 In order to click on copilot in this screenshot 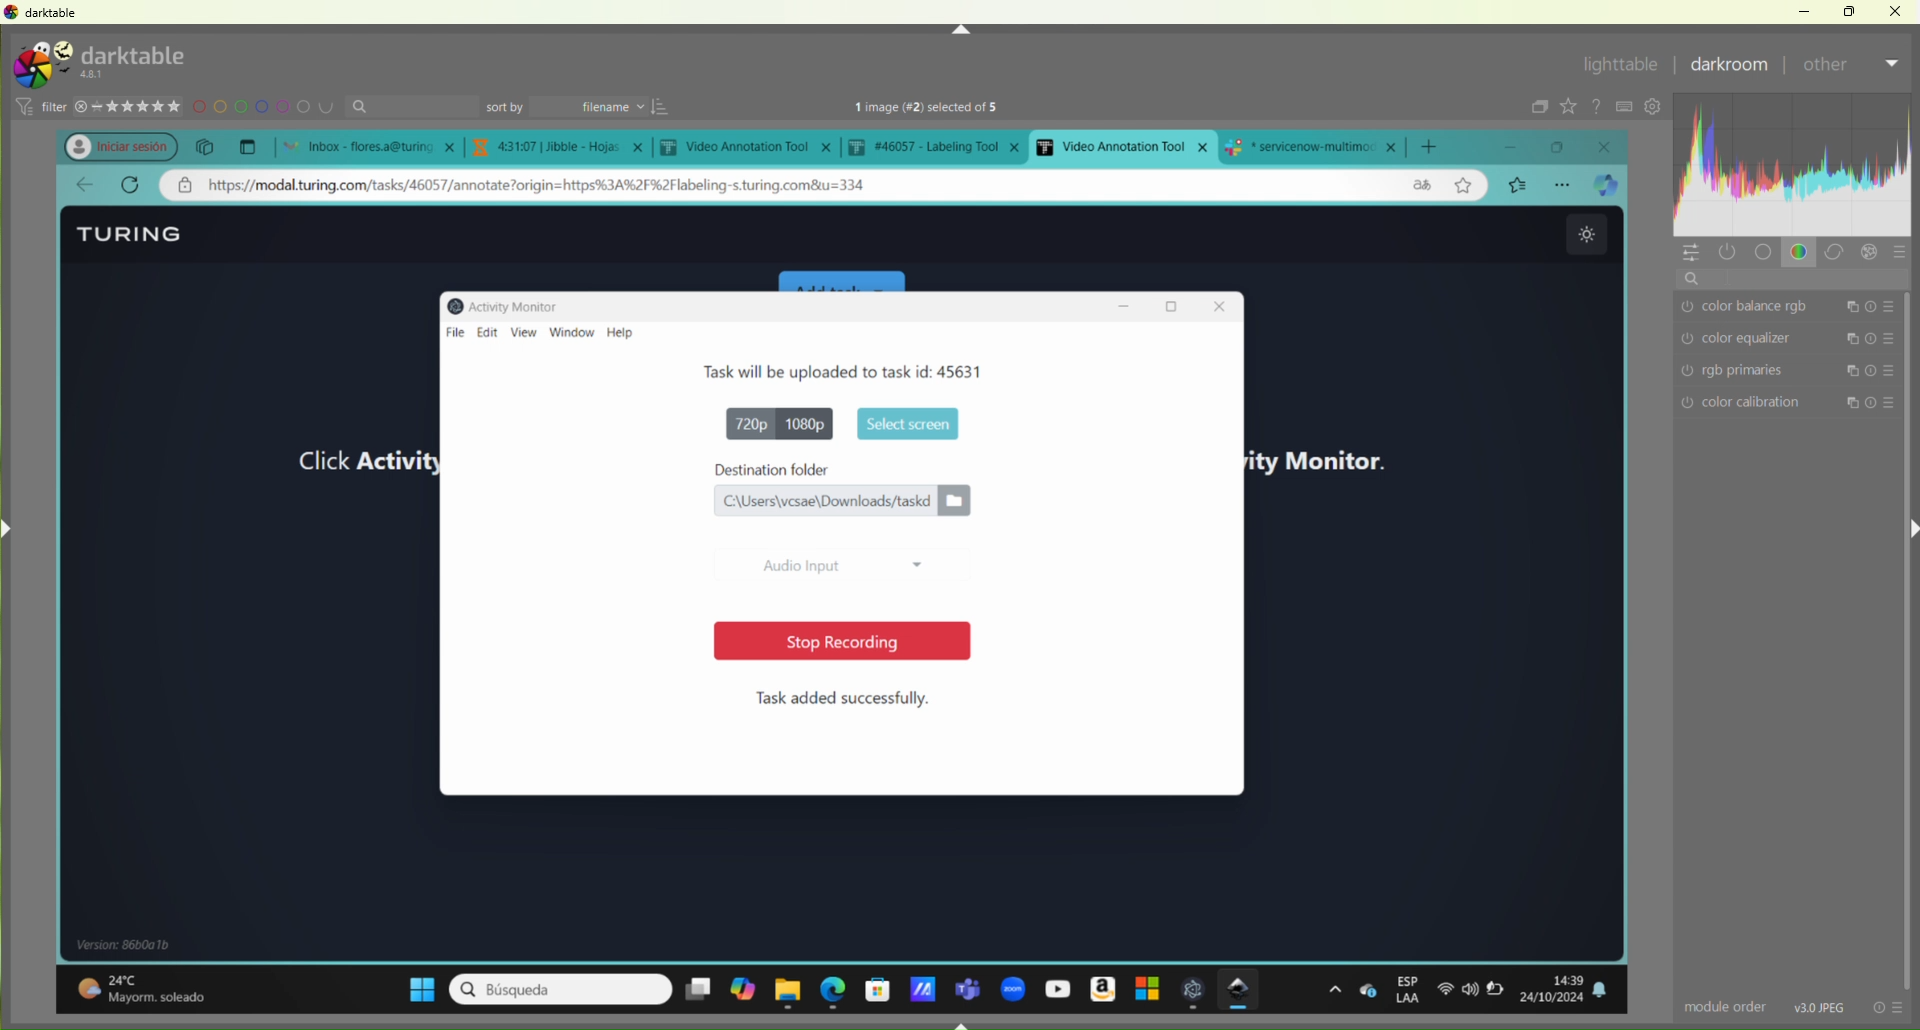, I will do `click(742, 992)`.